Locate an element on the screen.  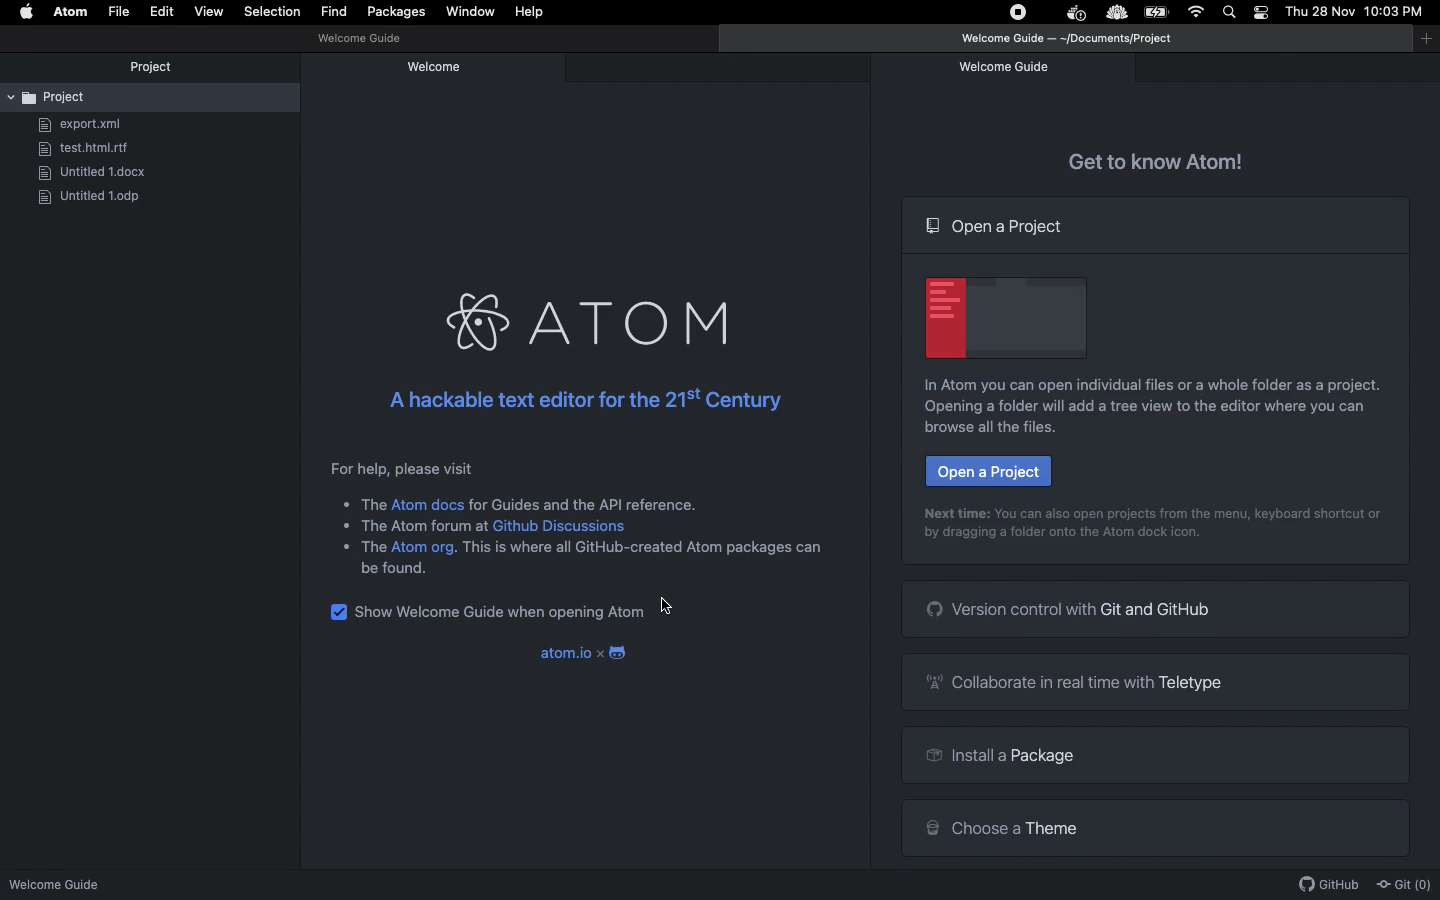
atom.io  is located at coordinates (562, 652).